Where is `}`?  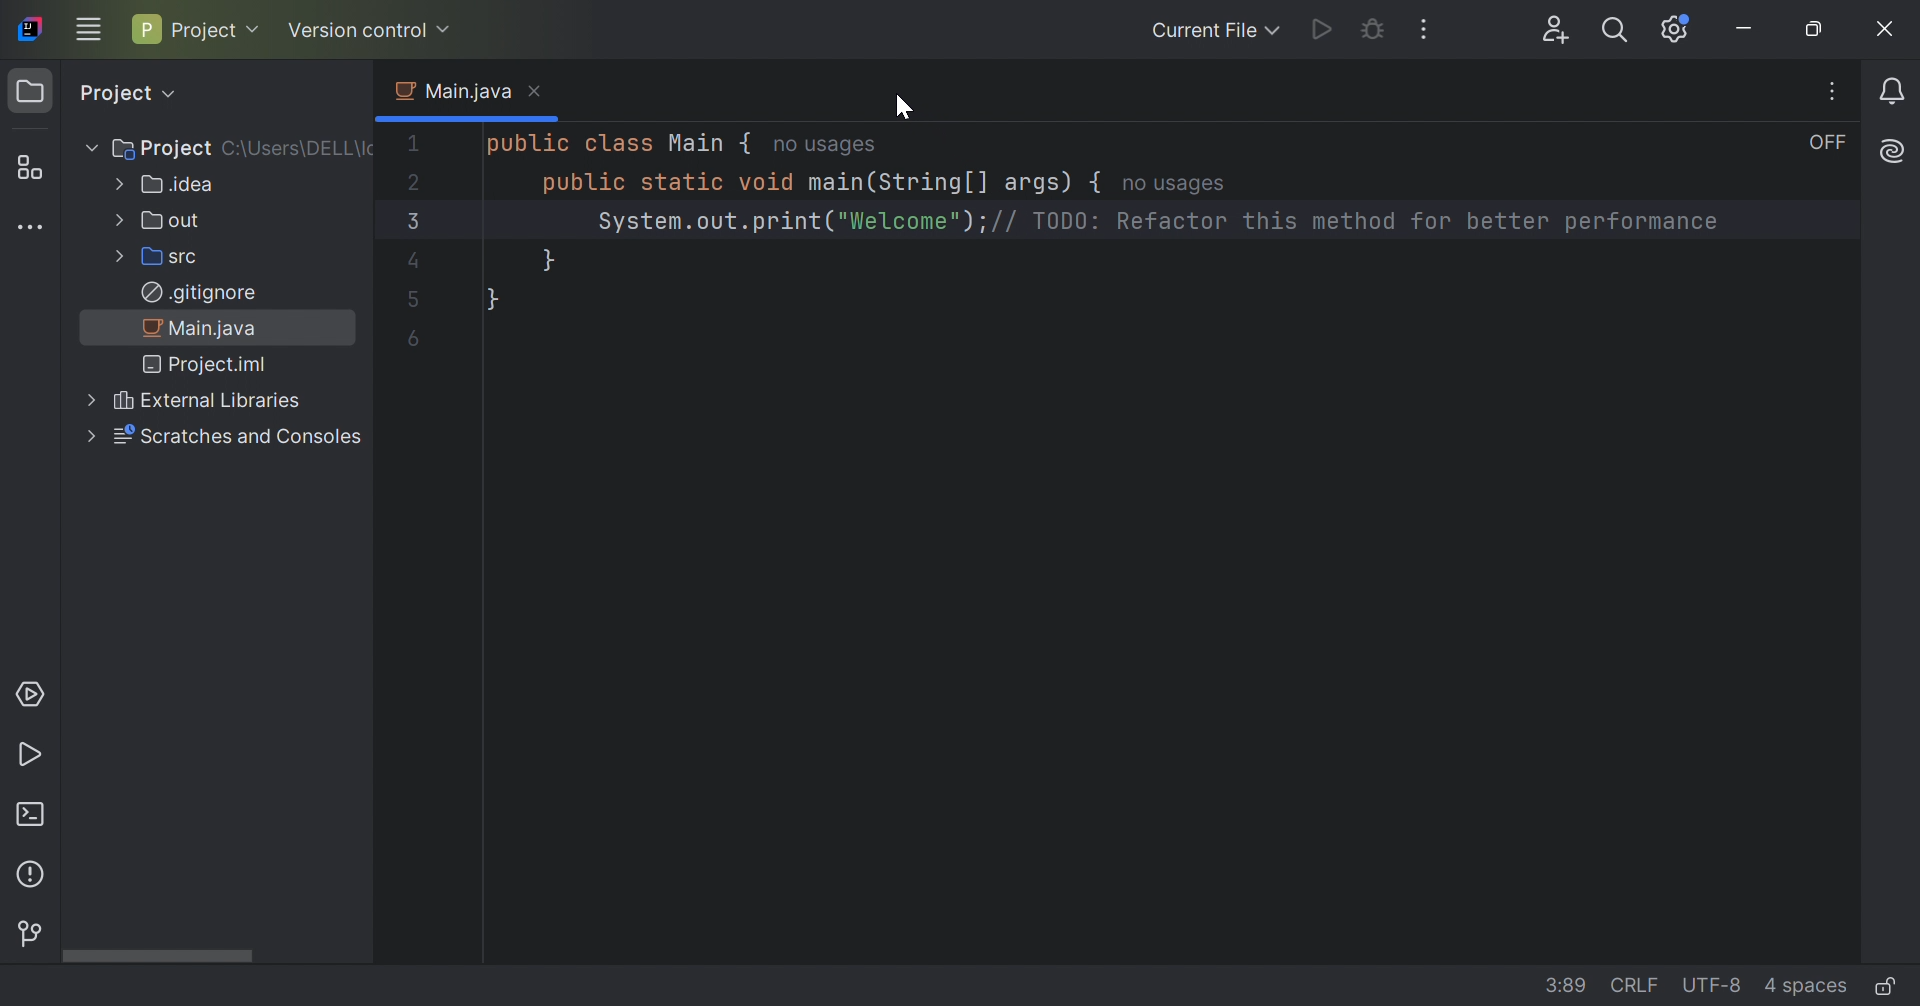
} is located at coordinates (492, 299).